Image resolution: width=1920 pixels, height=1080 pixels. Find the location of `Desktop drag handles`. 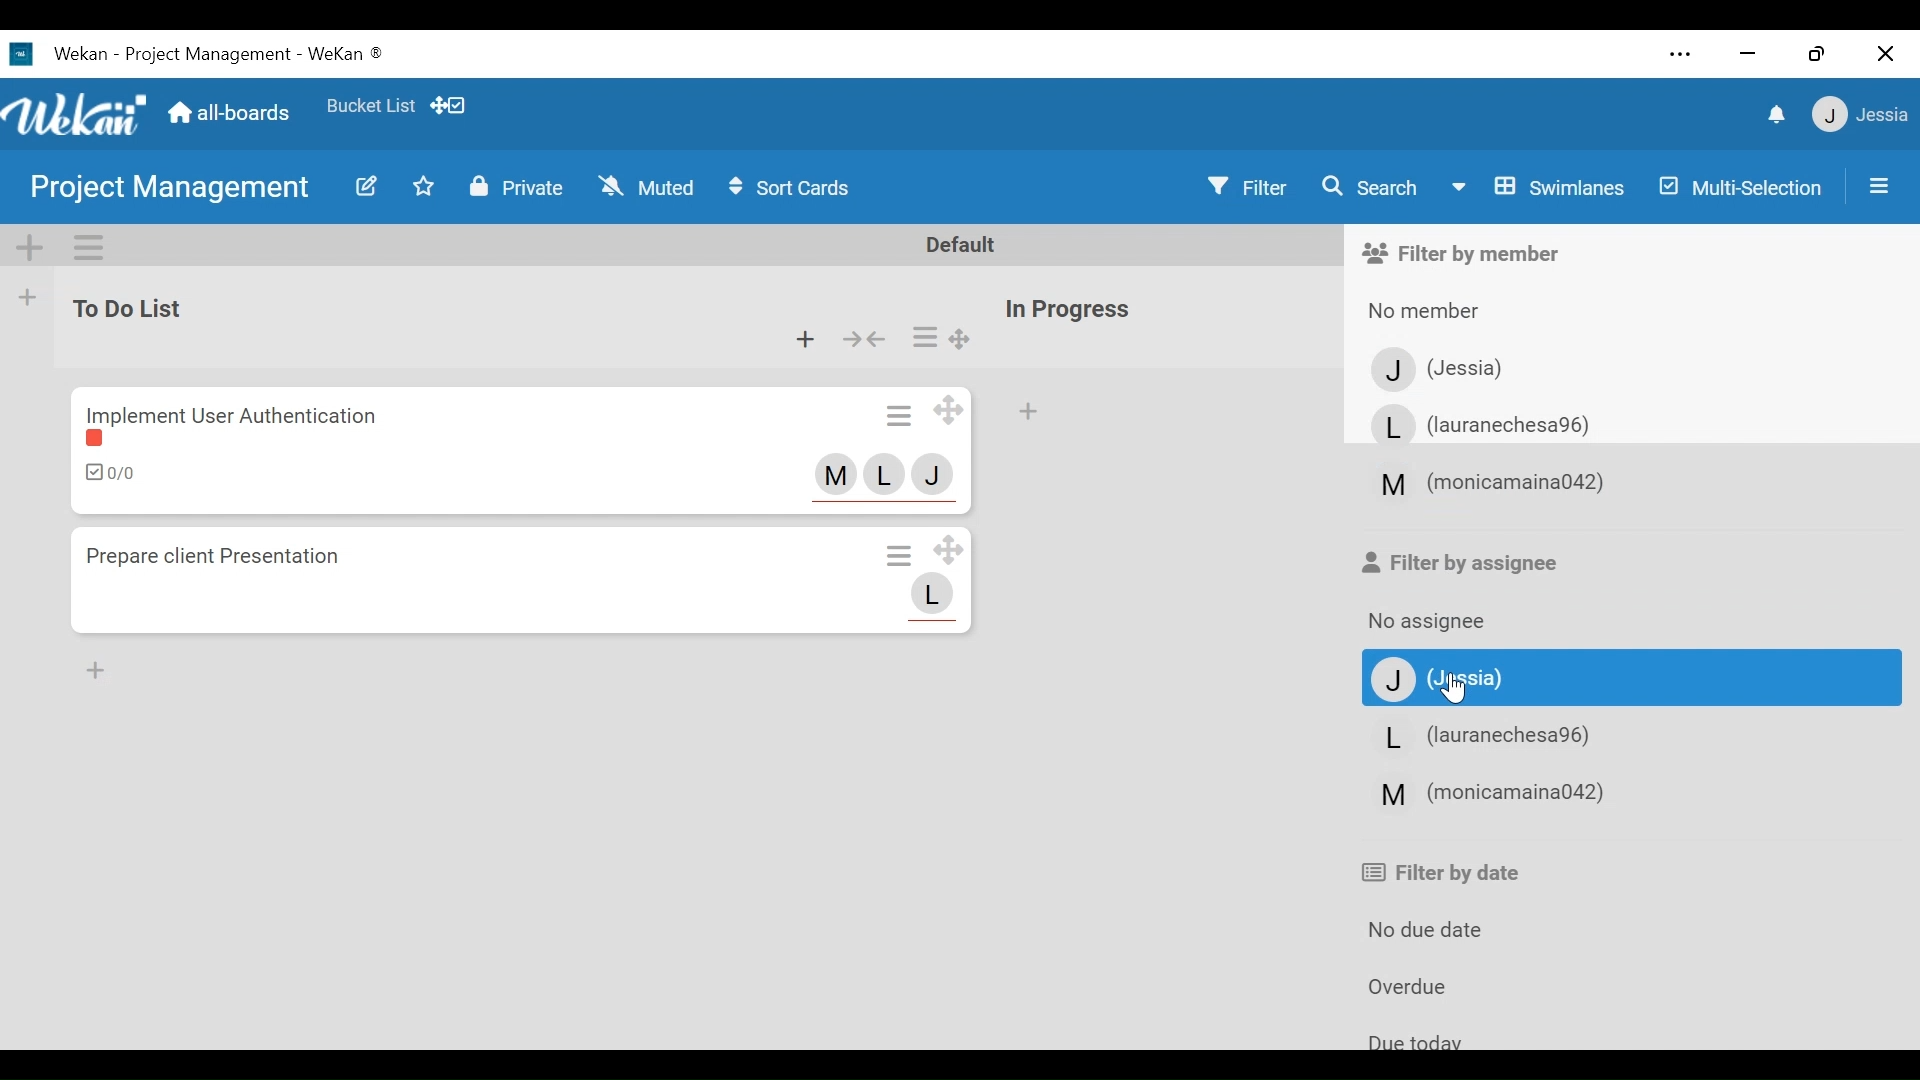

Desktop drag handles is located at coordinates (954, 550).